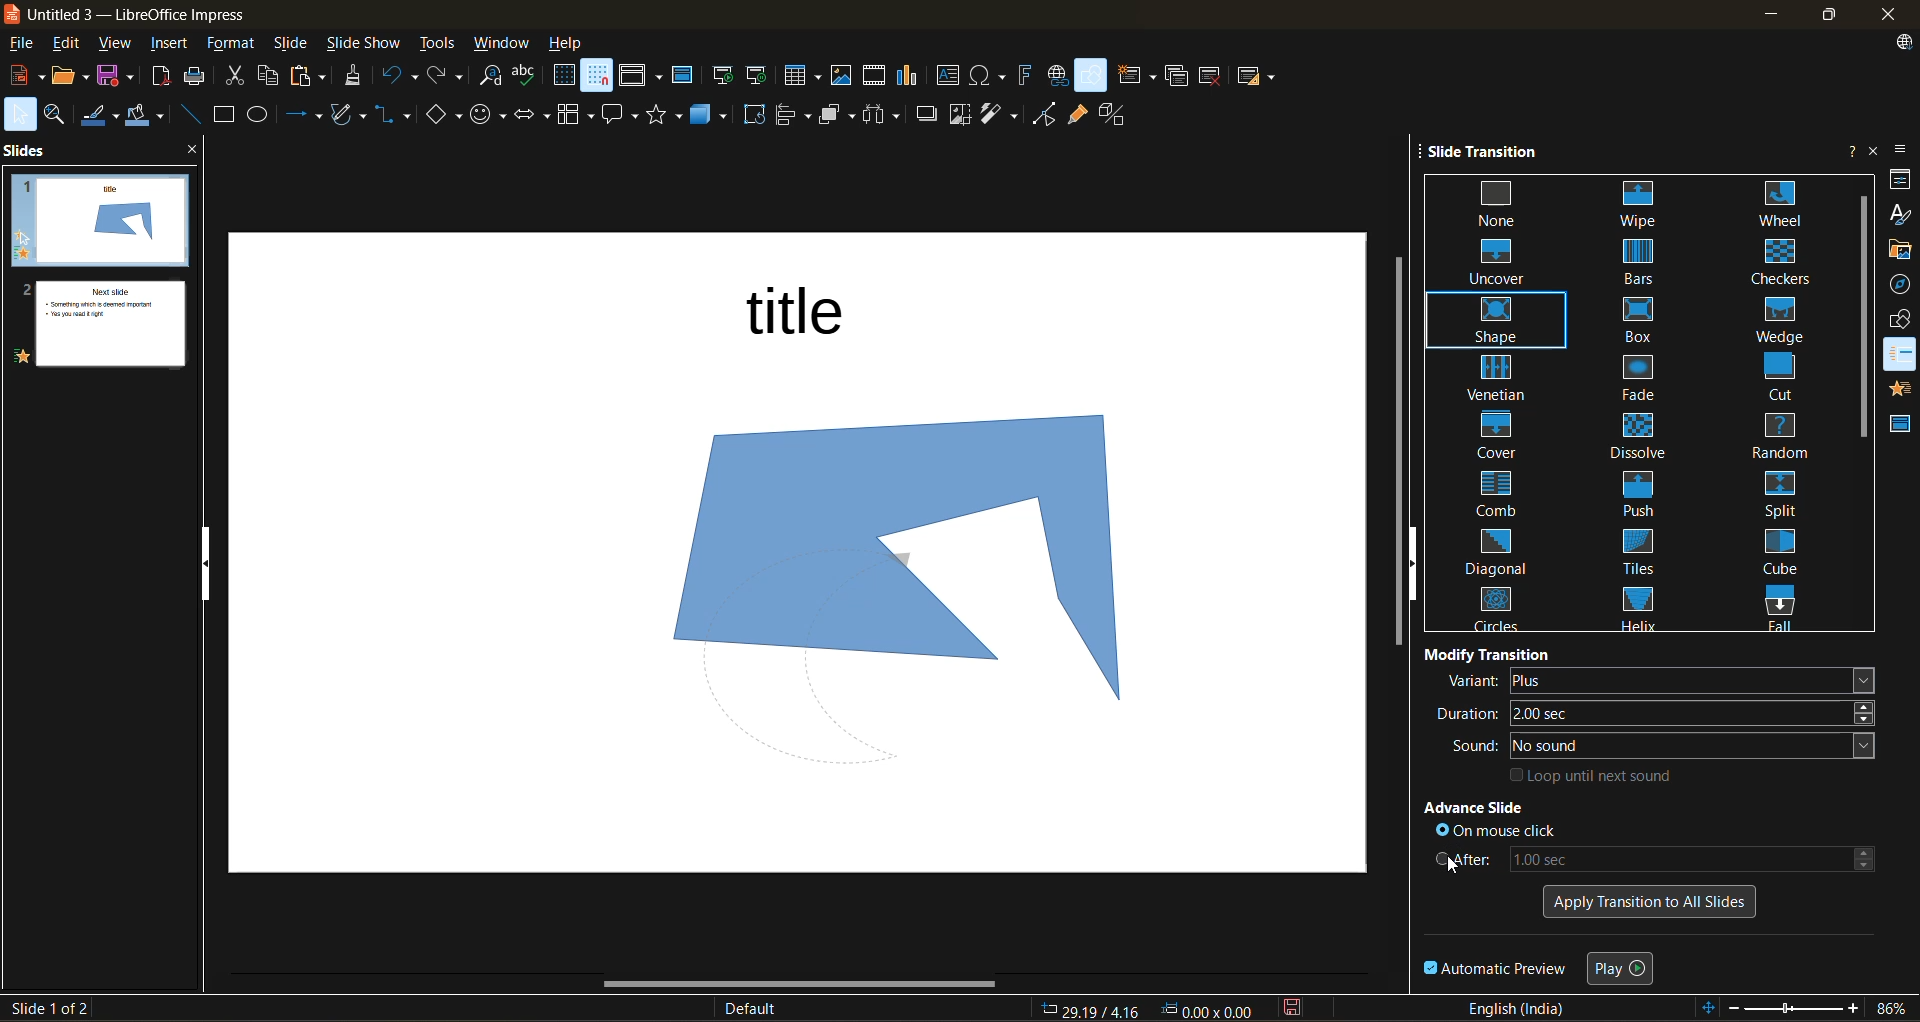  I want to click on duplicate slide, so click(1176, 75).